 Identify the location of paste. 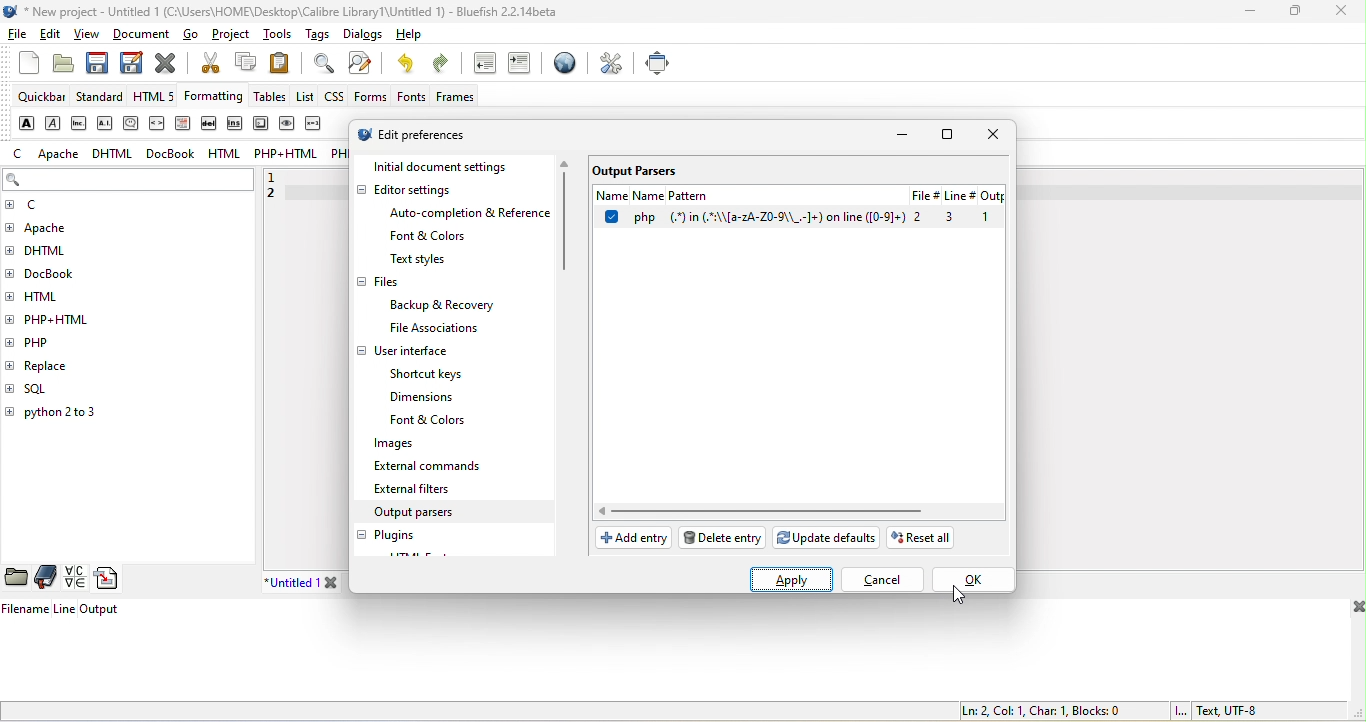
(286, 62).